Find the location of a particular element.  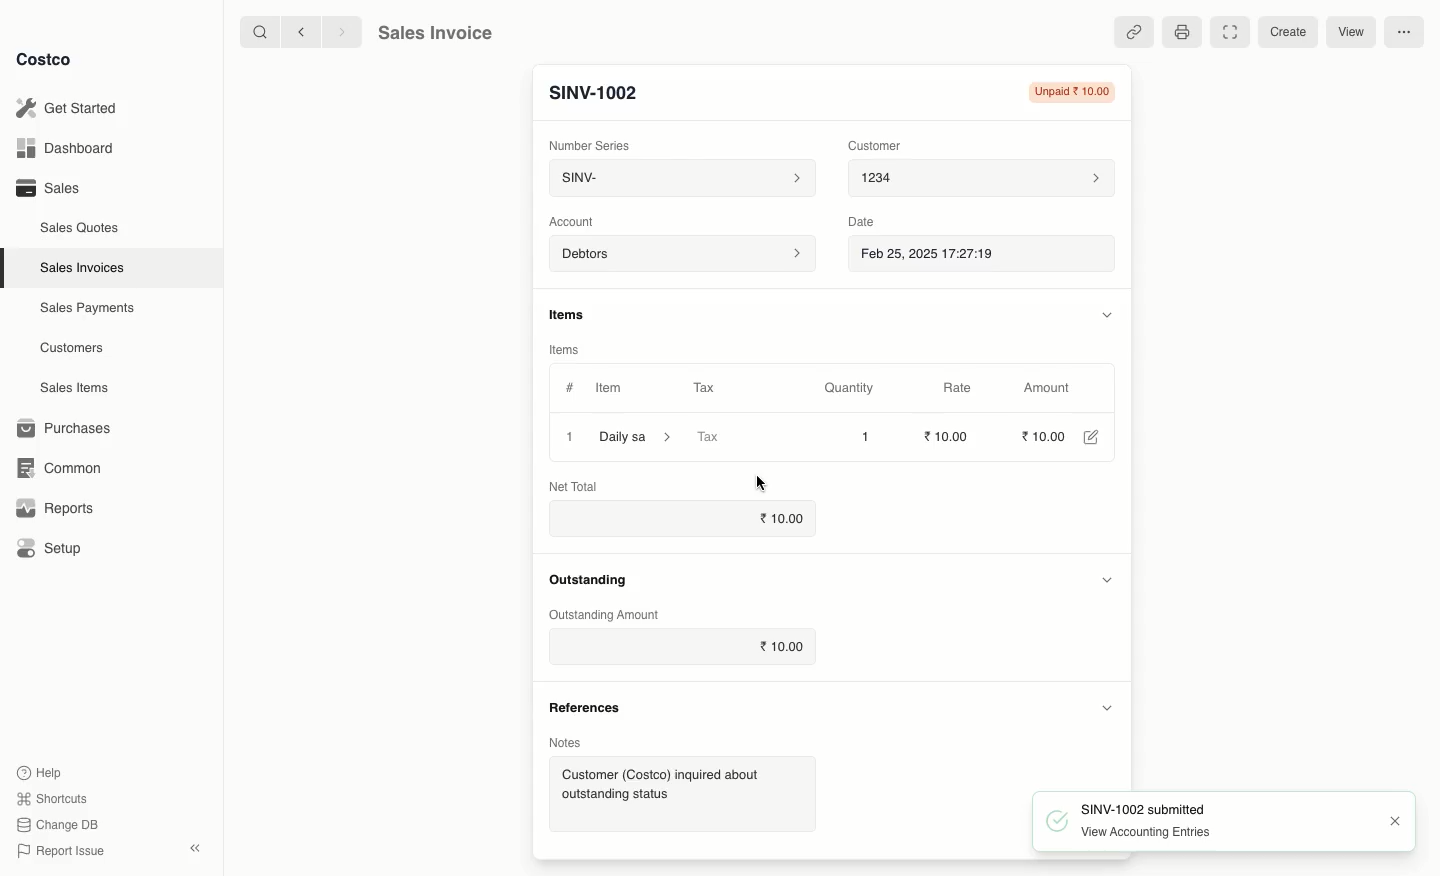

SINV-1001 is located at coordinates (603, 92).